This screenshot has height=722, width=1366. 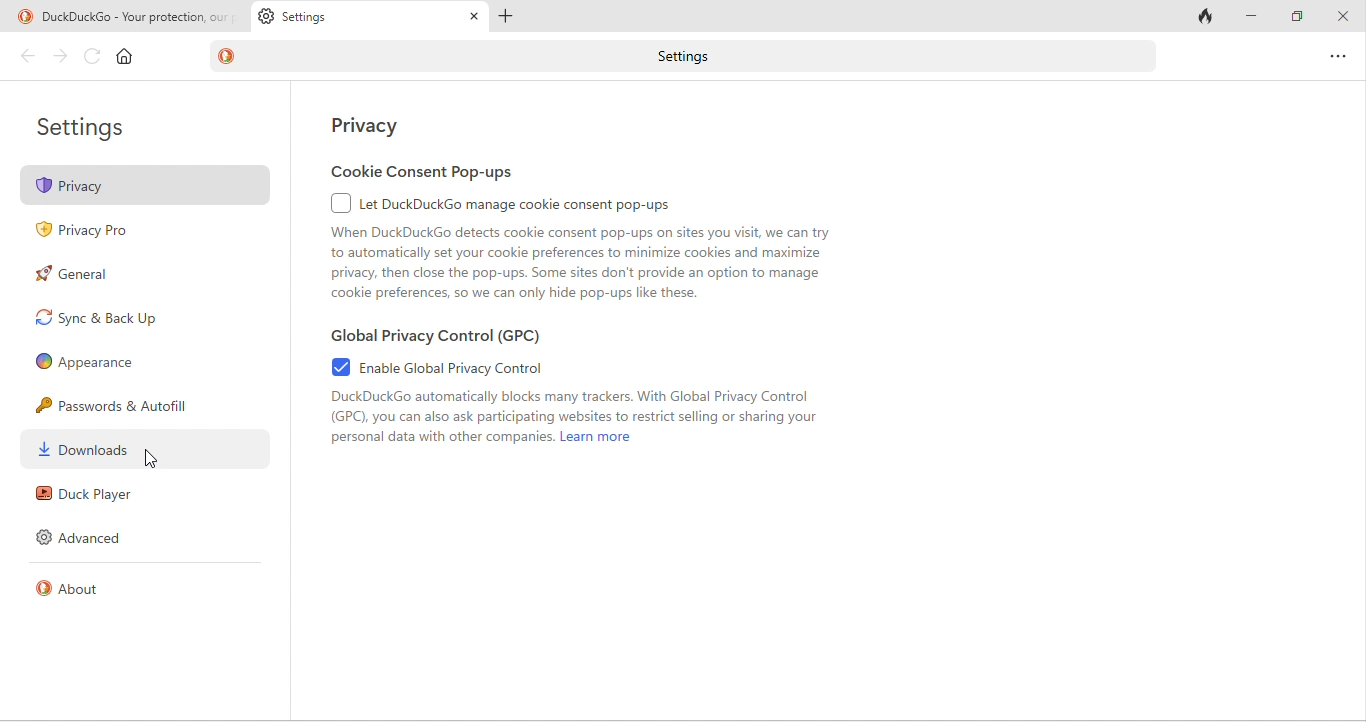 I want to click on Checkbox, so click(x=327, y=204).